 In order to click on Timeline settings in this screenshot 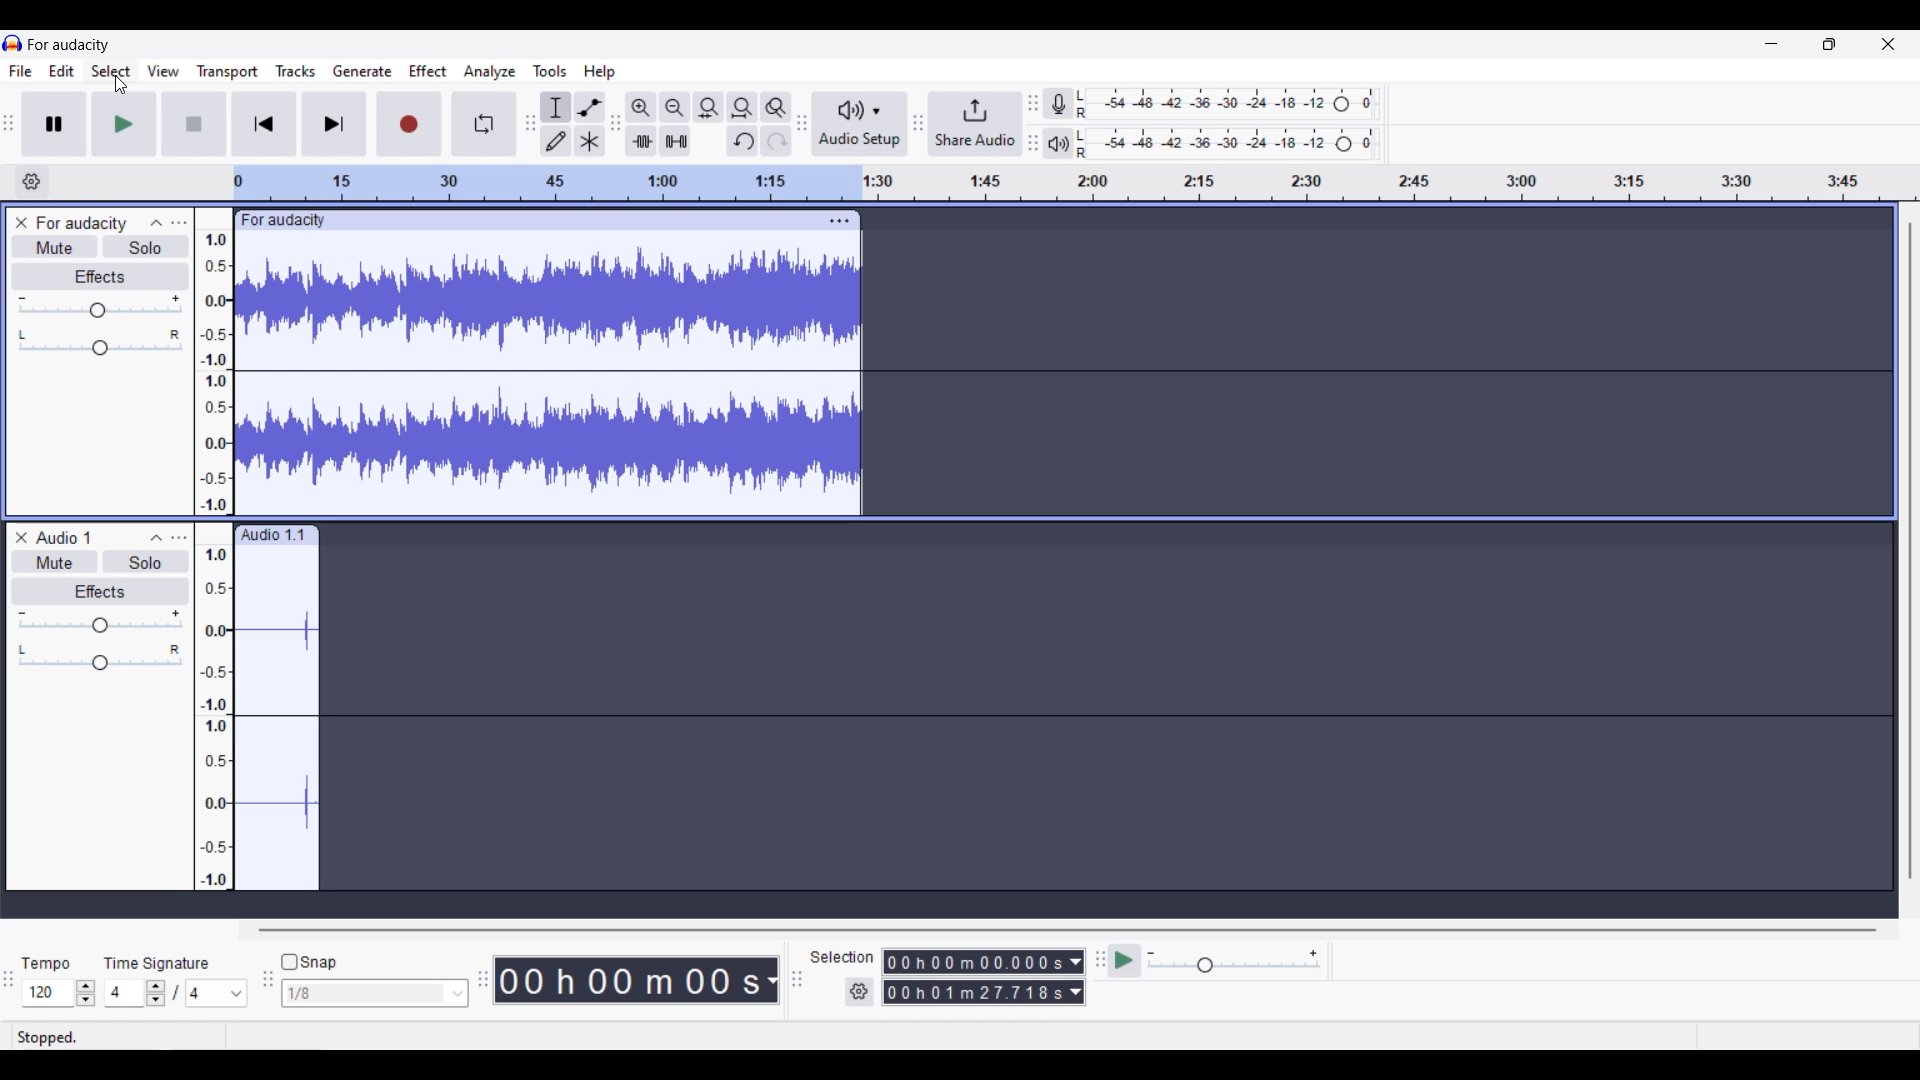, I will do `click(32, 182)`.